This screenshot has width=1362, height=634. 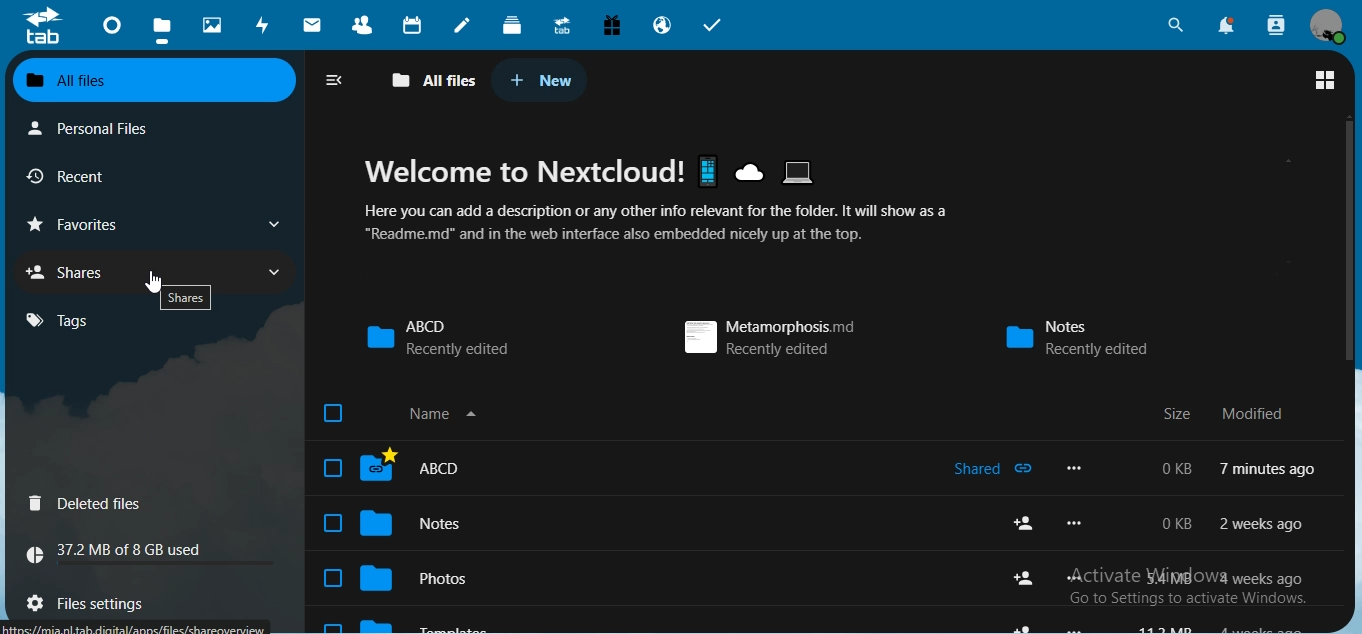 What do you see at coordinates (434, 413) in the screenshot?
I see `name` at bounding box center [434, 413].